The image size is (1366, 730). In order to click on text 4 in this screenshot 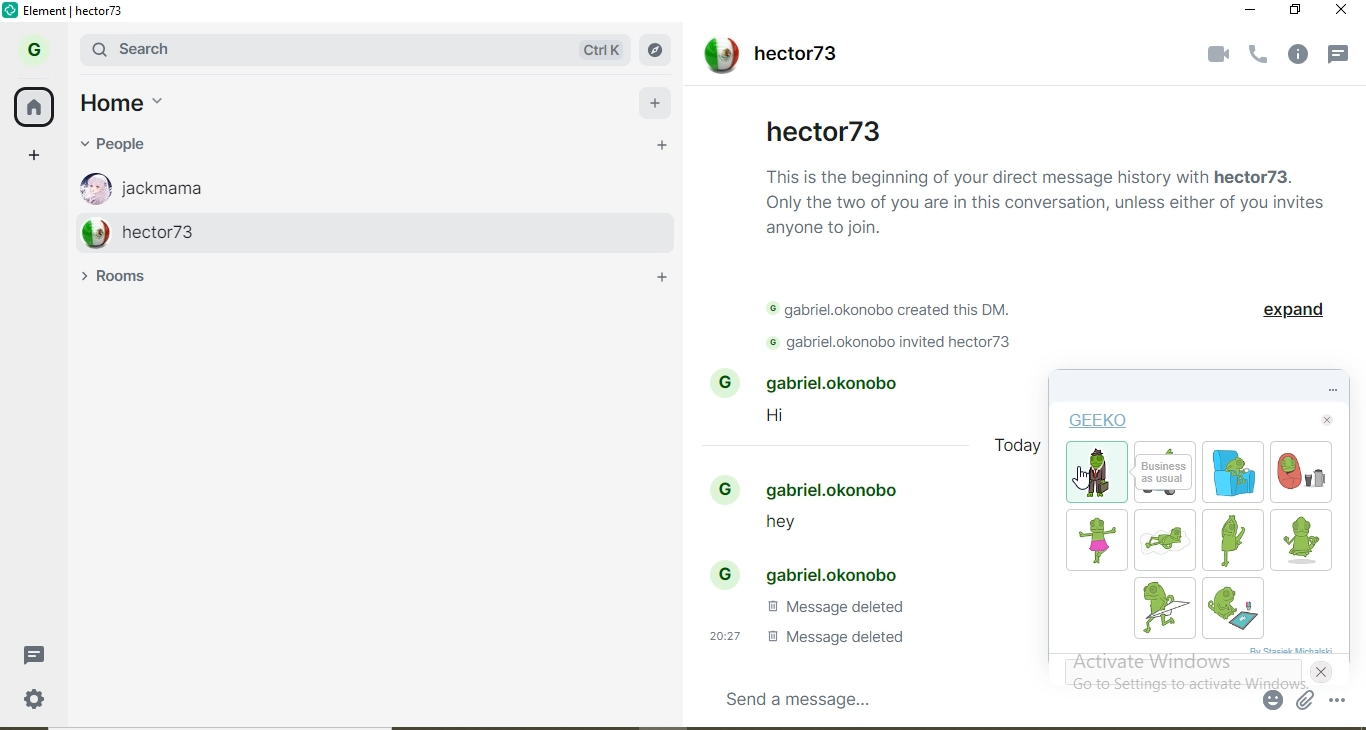, I will do `click(834, 607)`.